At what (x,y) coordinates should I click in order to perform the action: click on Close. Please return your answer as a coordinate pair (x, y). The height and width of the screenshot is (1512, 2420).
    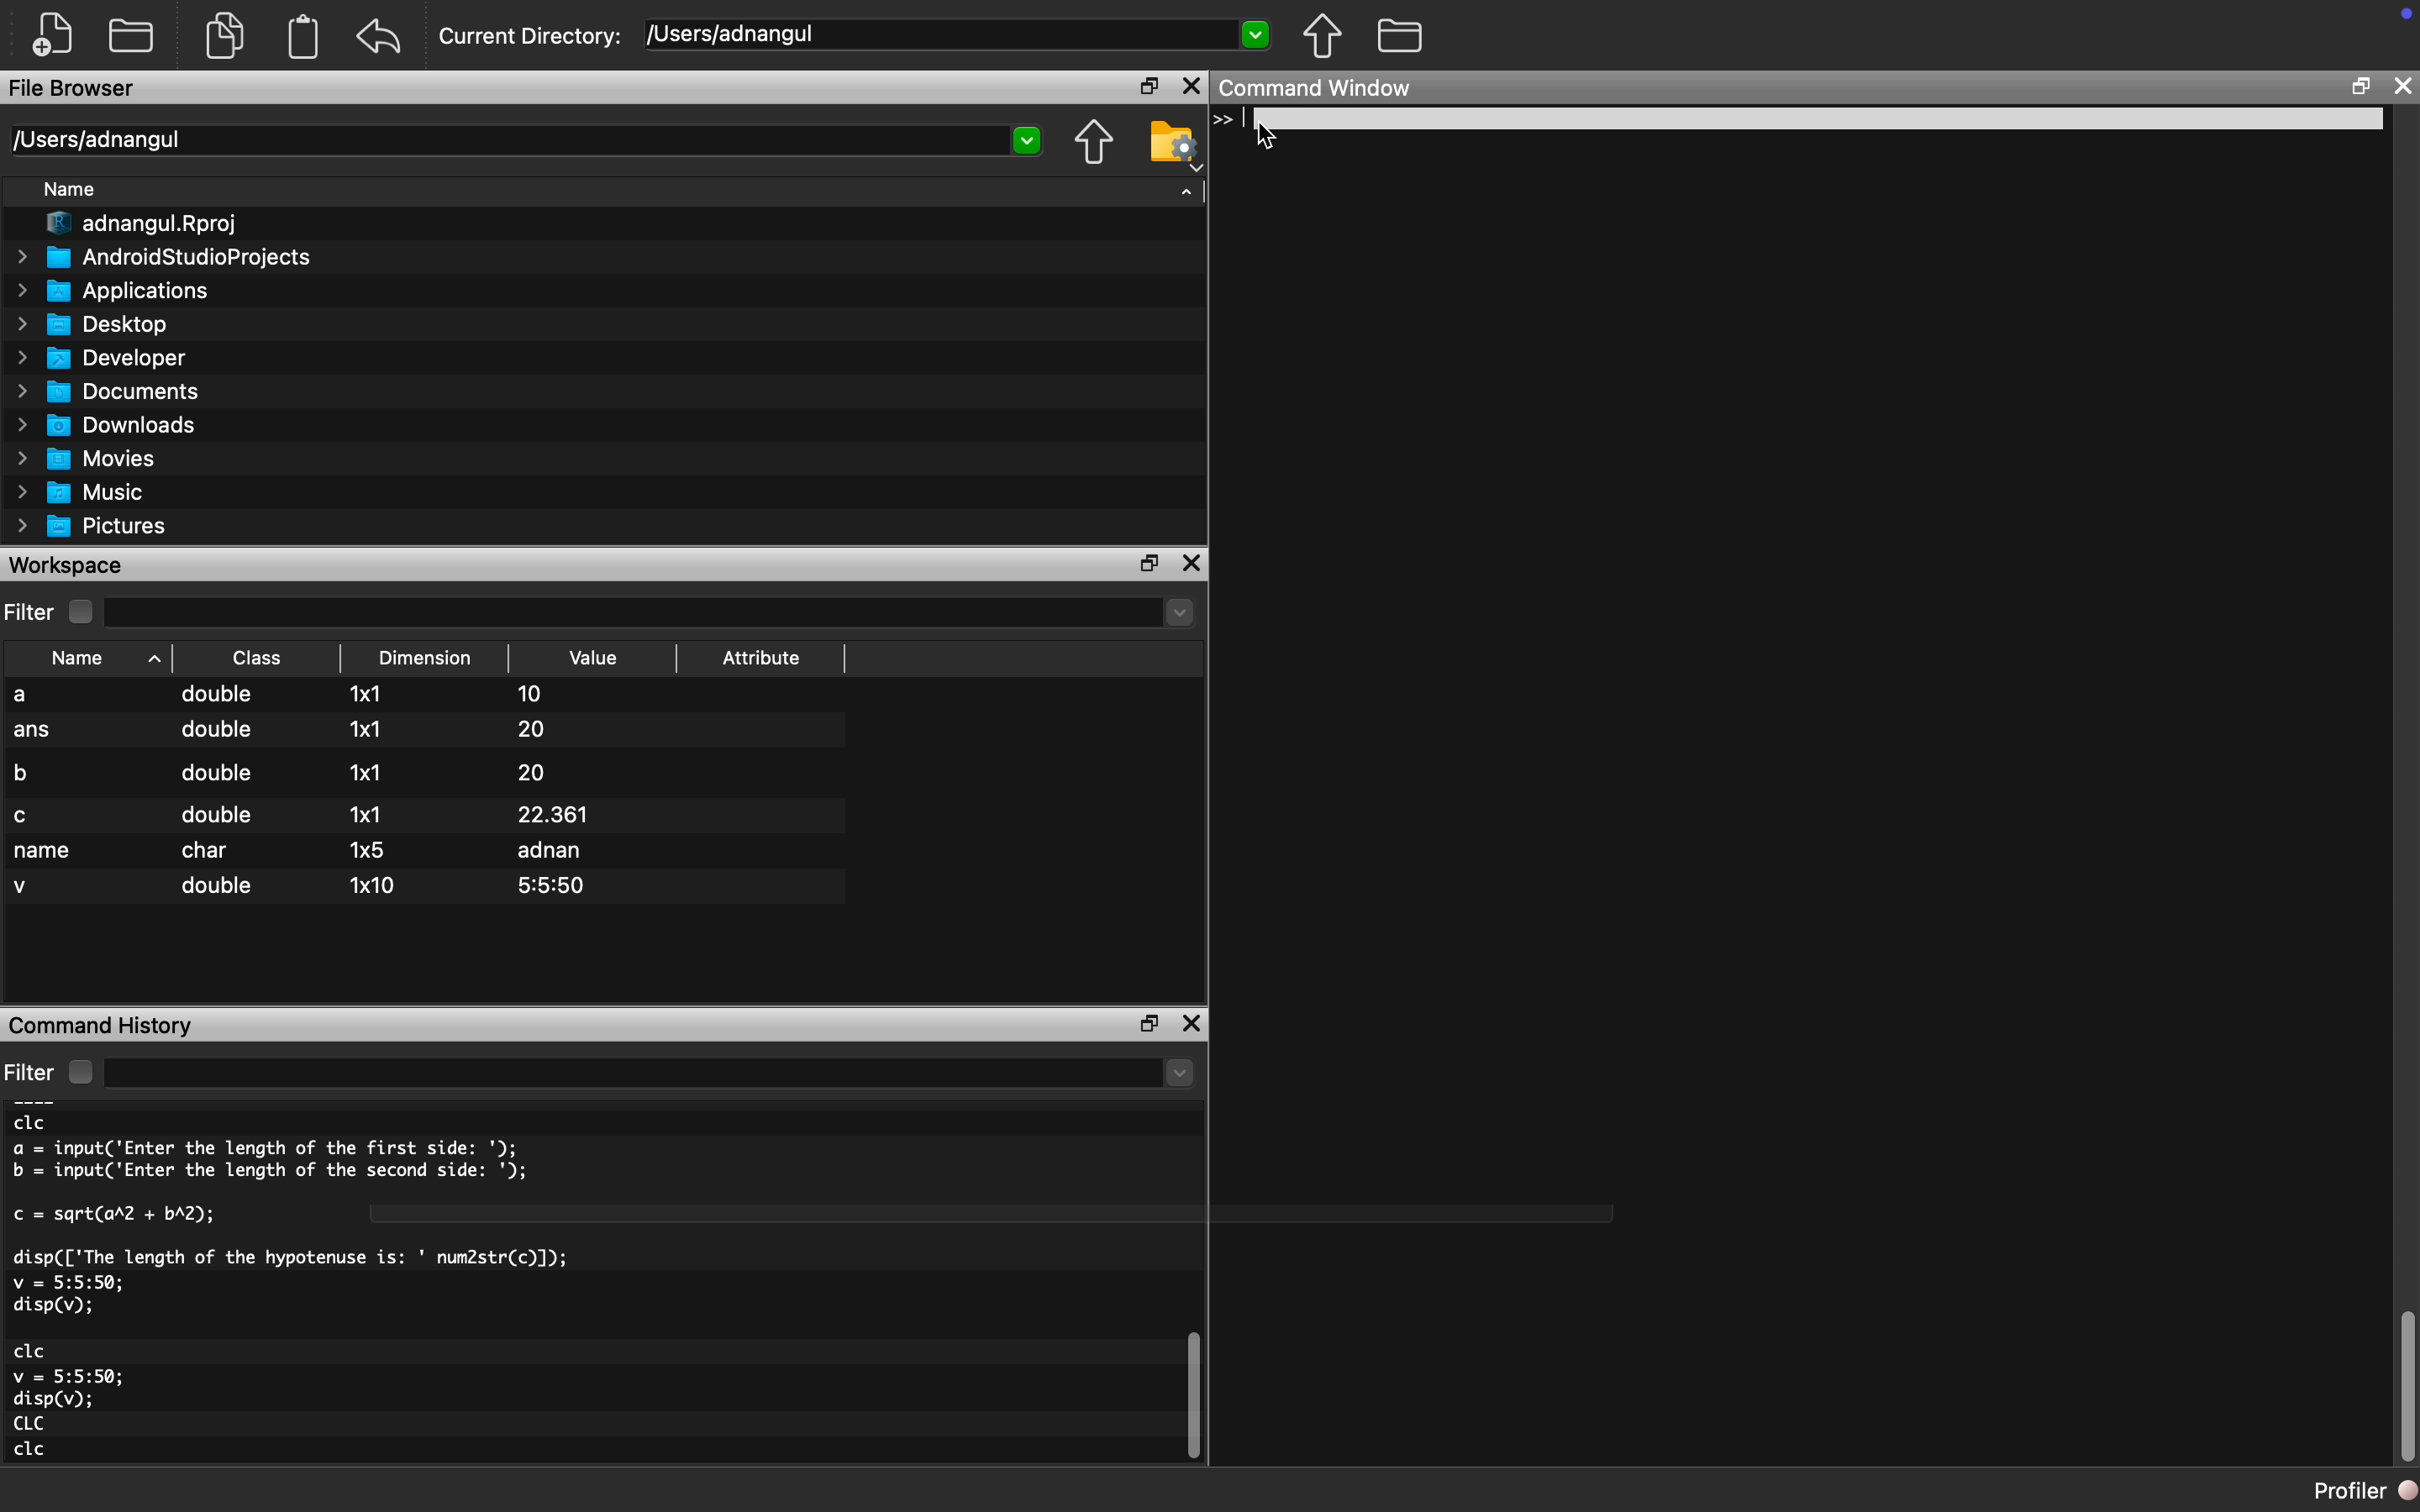
    Looking at the image, I should click on (1192, 85).